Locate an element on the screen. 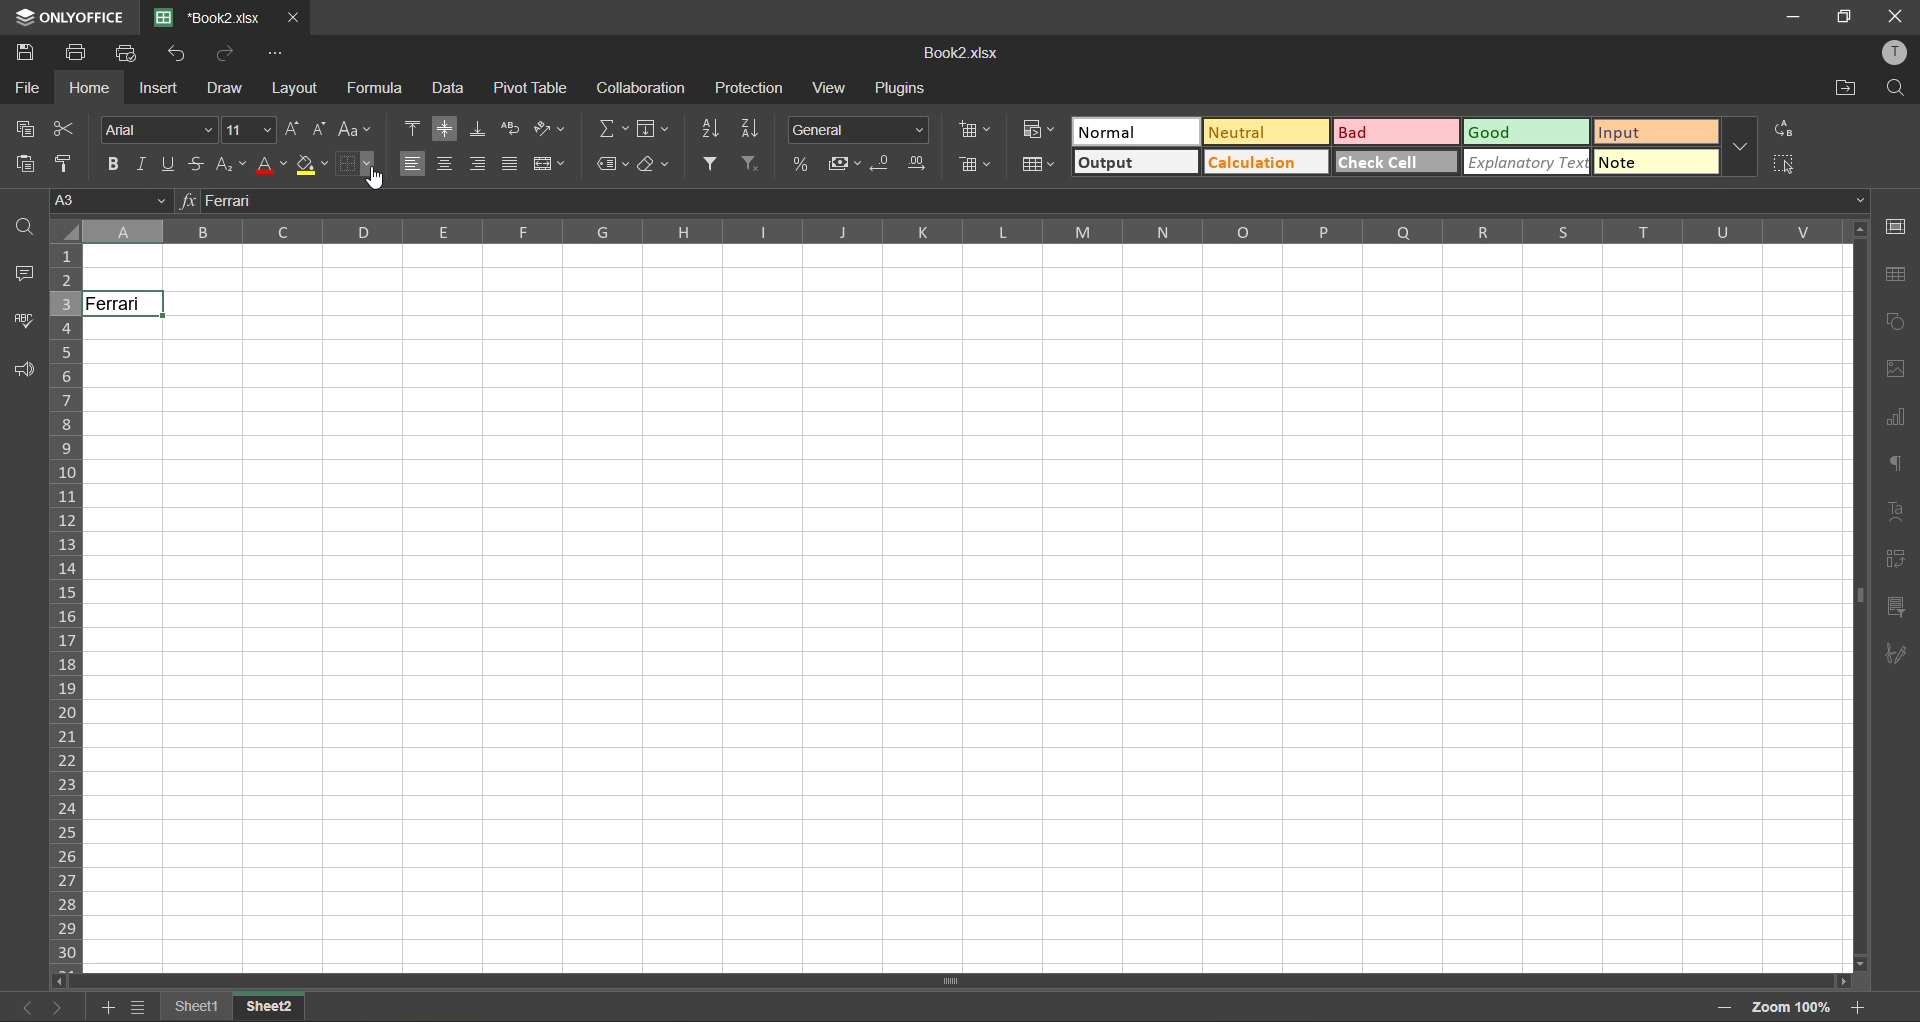 The image size is (1920, 1022). copy style is located at coordinates (67, 163).